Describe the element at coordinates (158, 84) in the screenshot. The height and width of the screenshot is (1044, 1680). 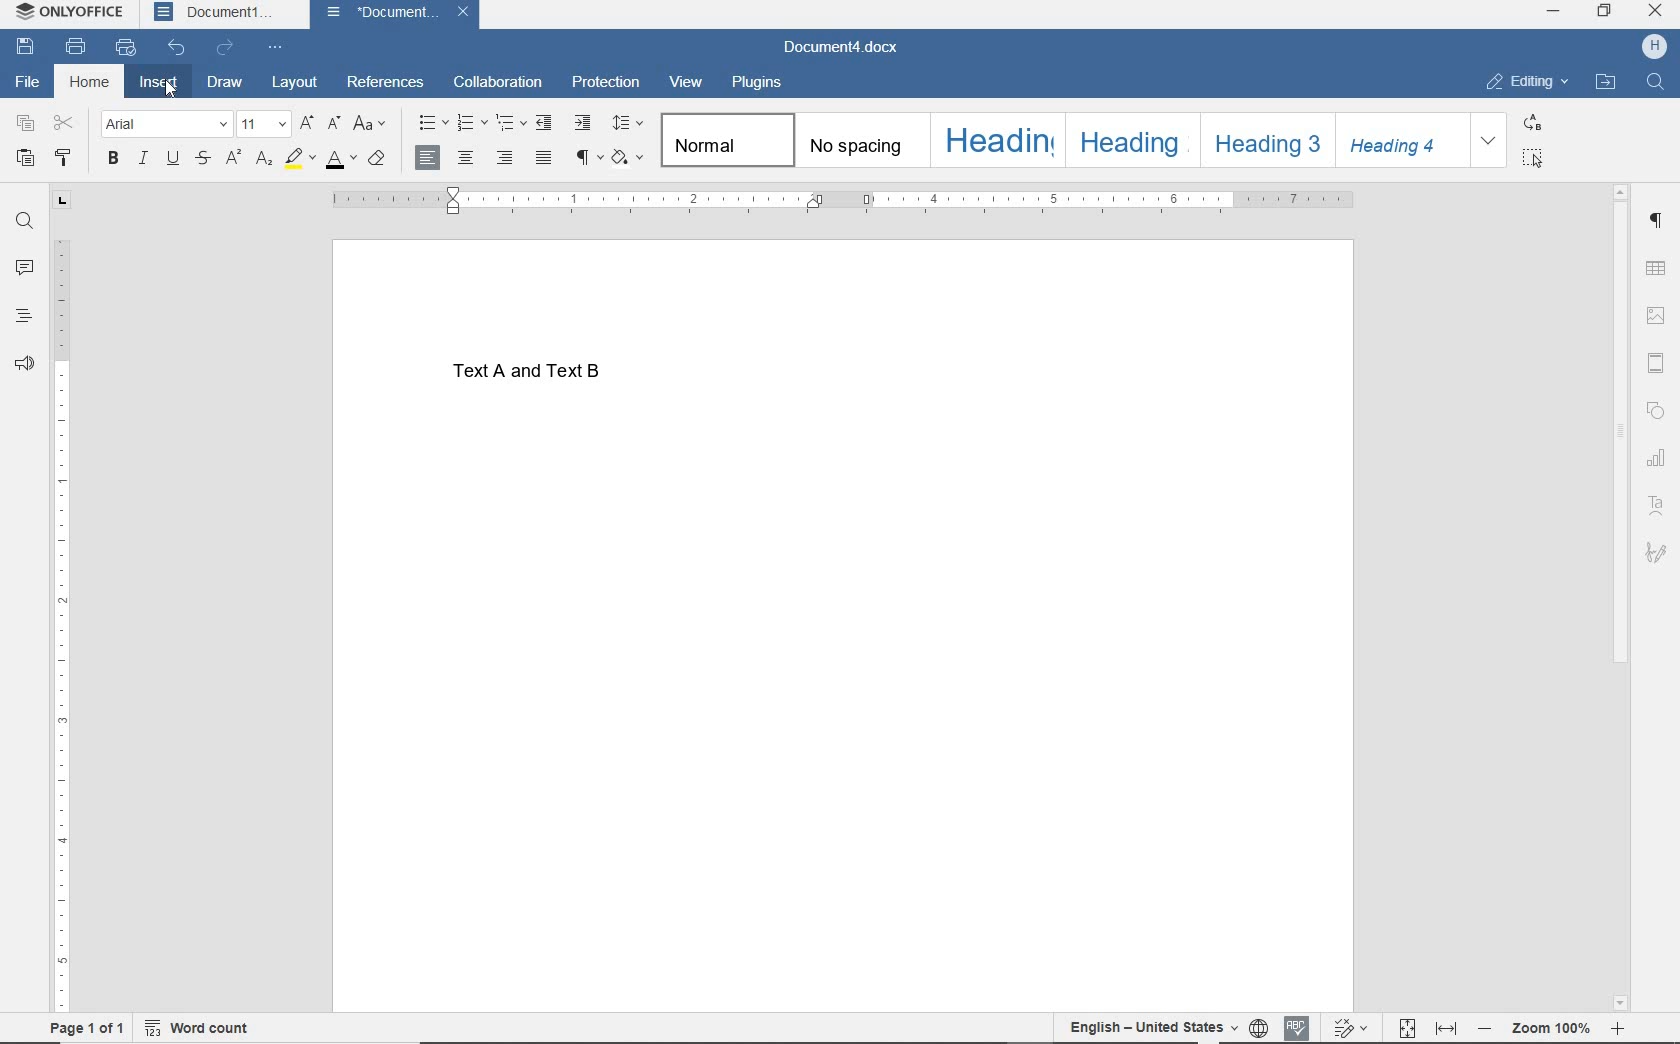
I see `INSERT` at that location.